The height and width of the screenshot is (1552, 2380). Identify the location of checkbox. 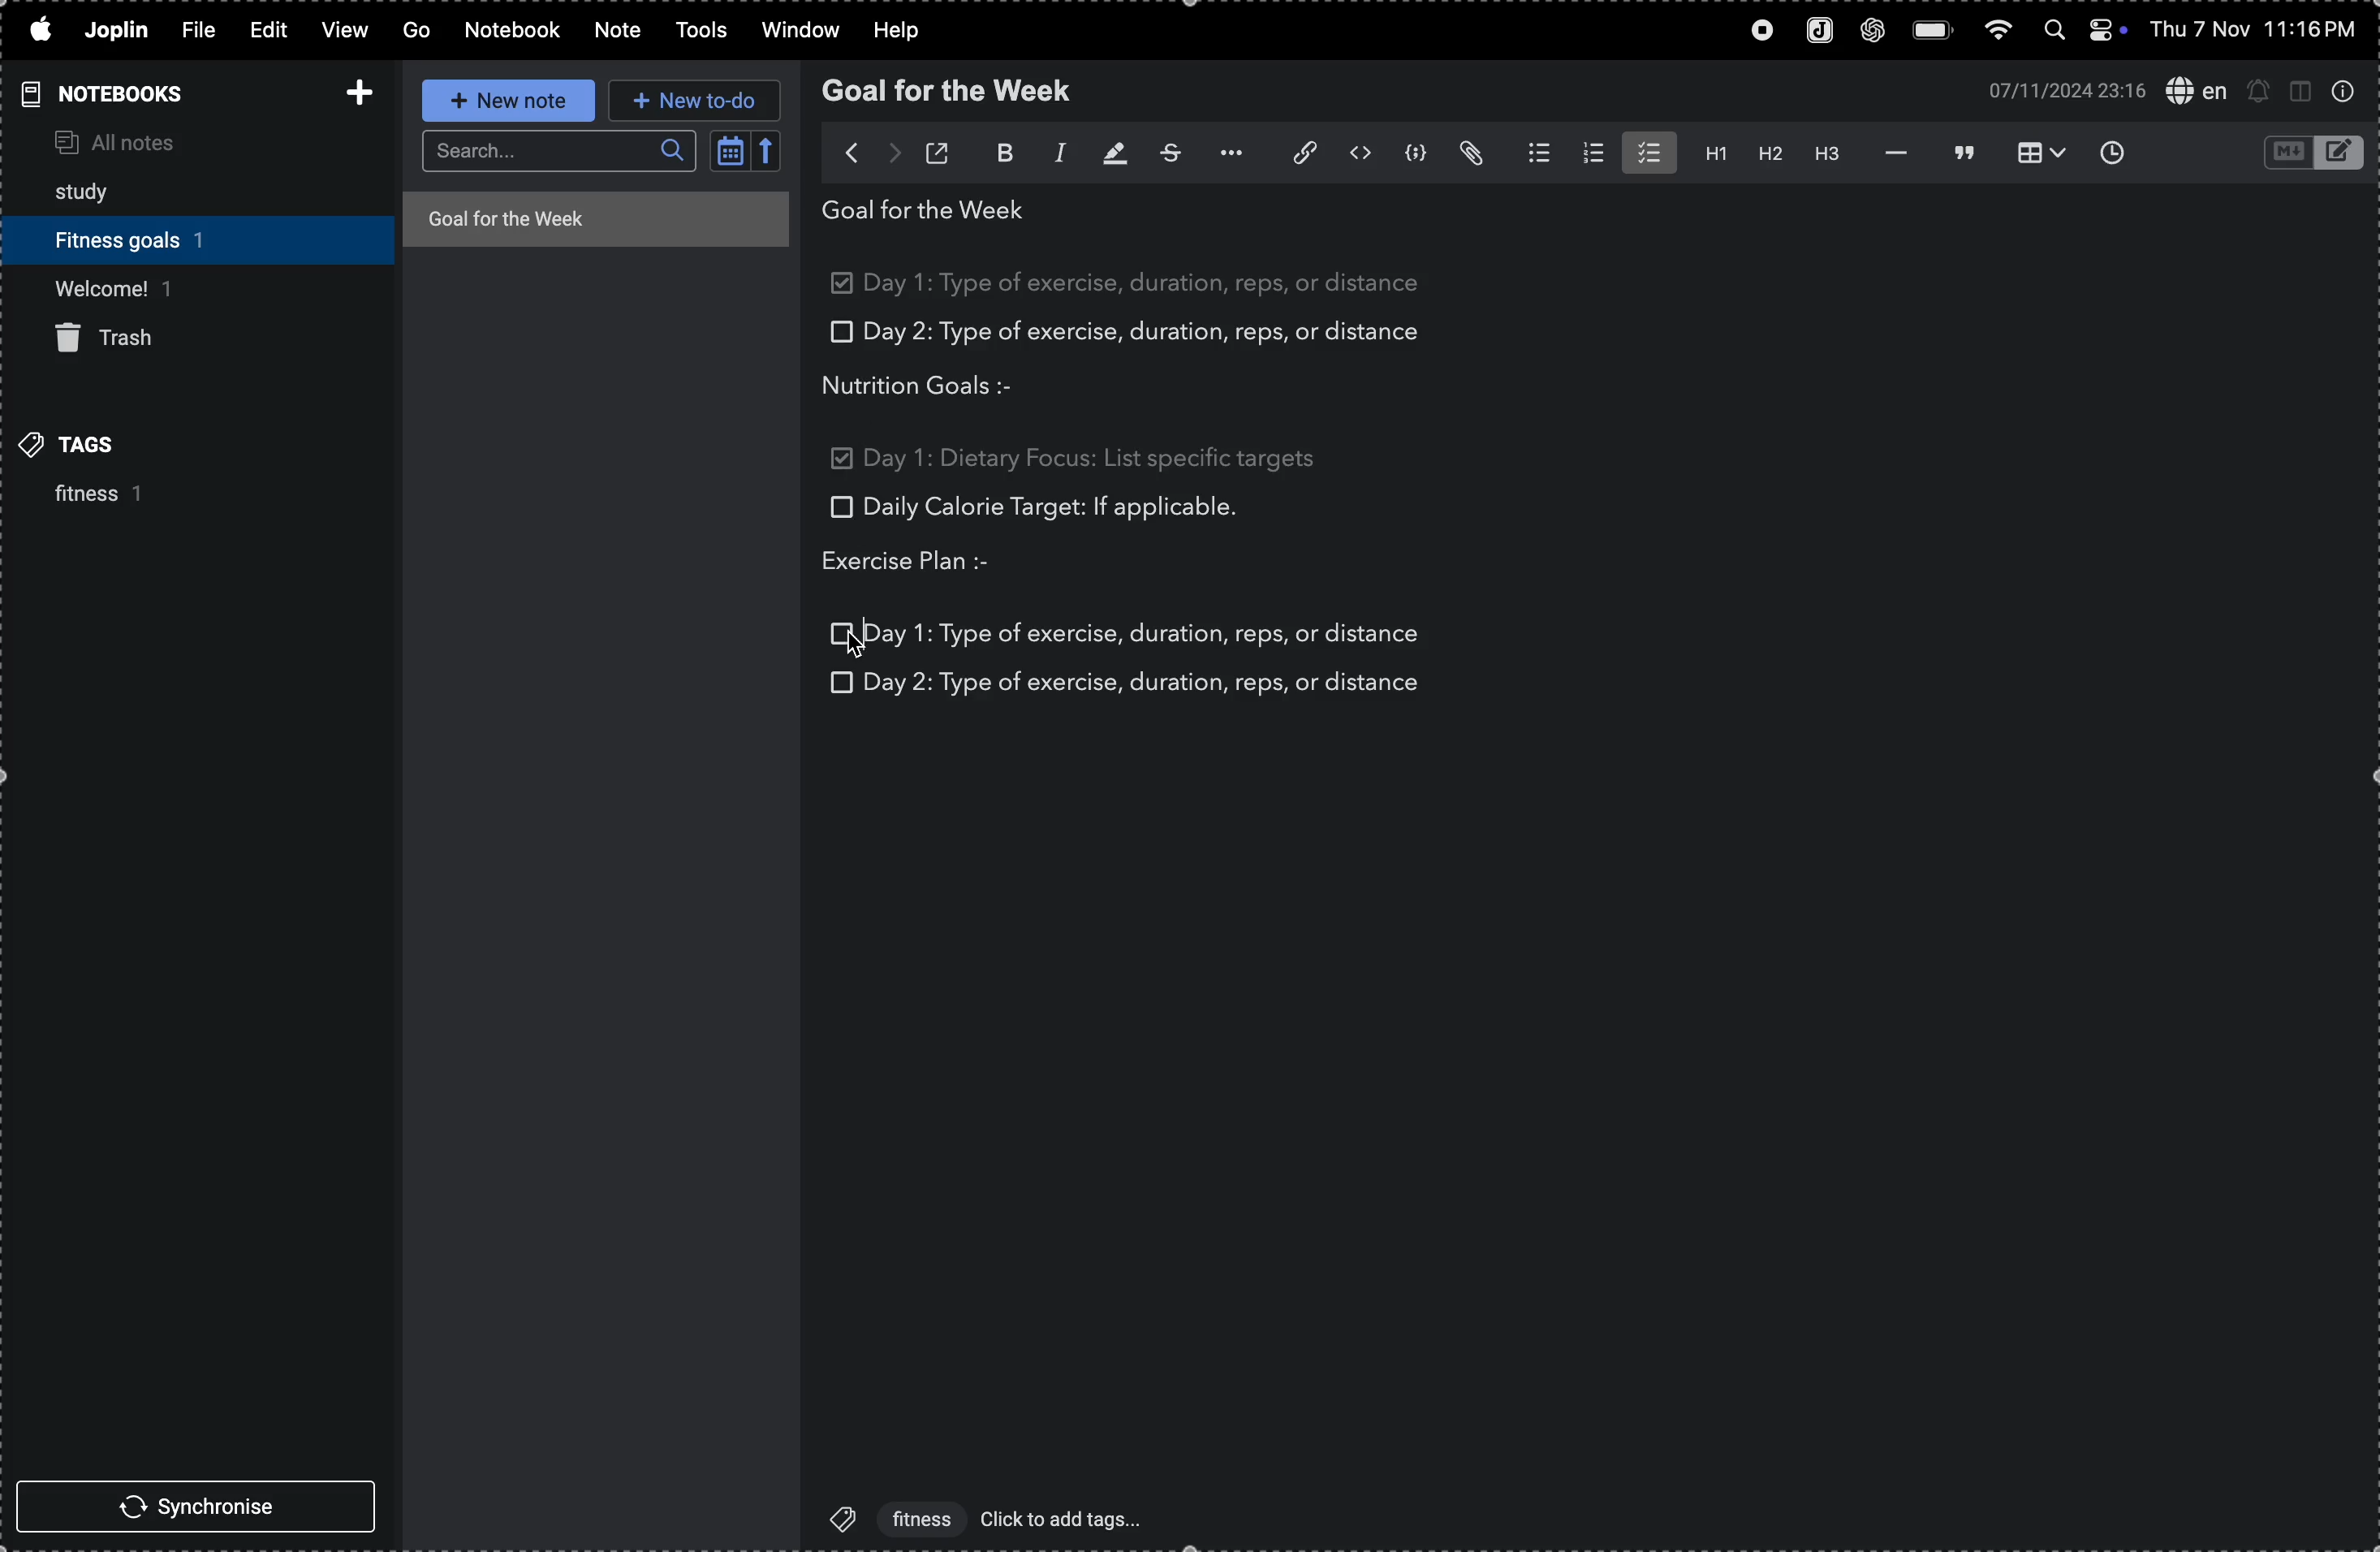
(838, 506).